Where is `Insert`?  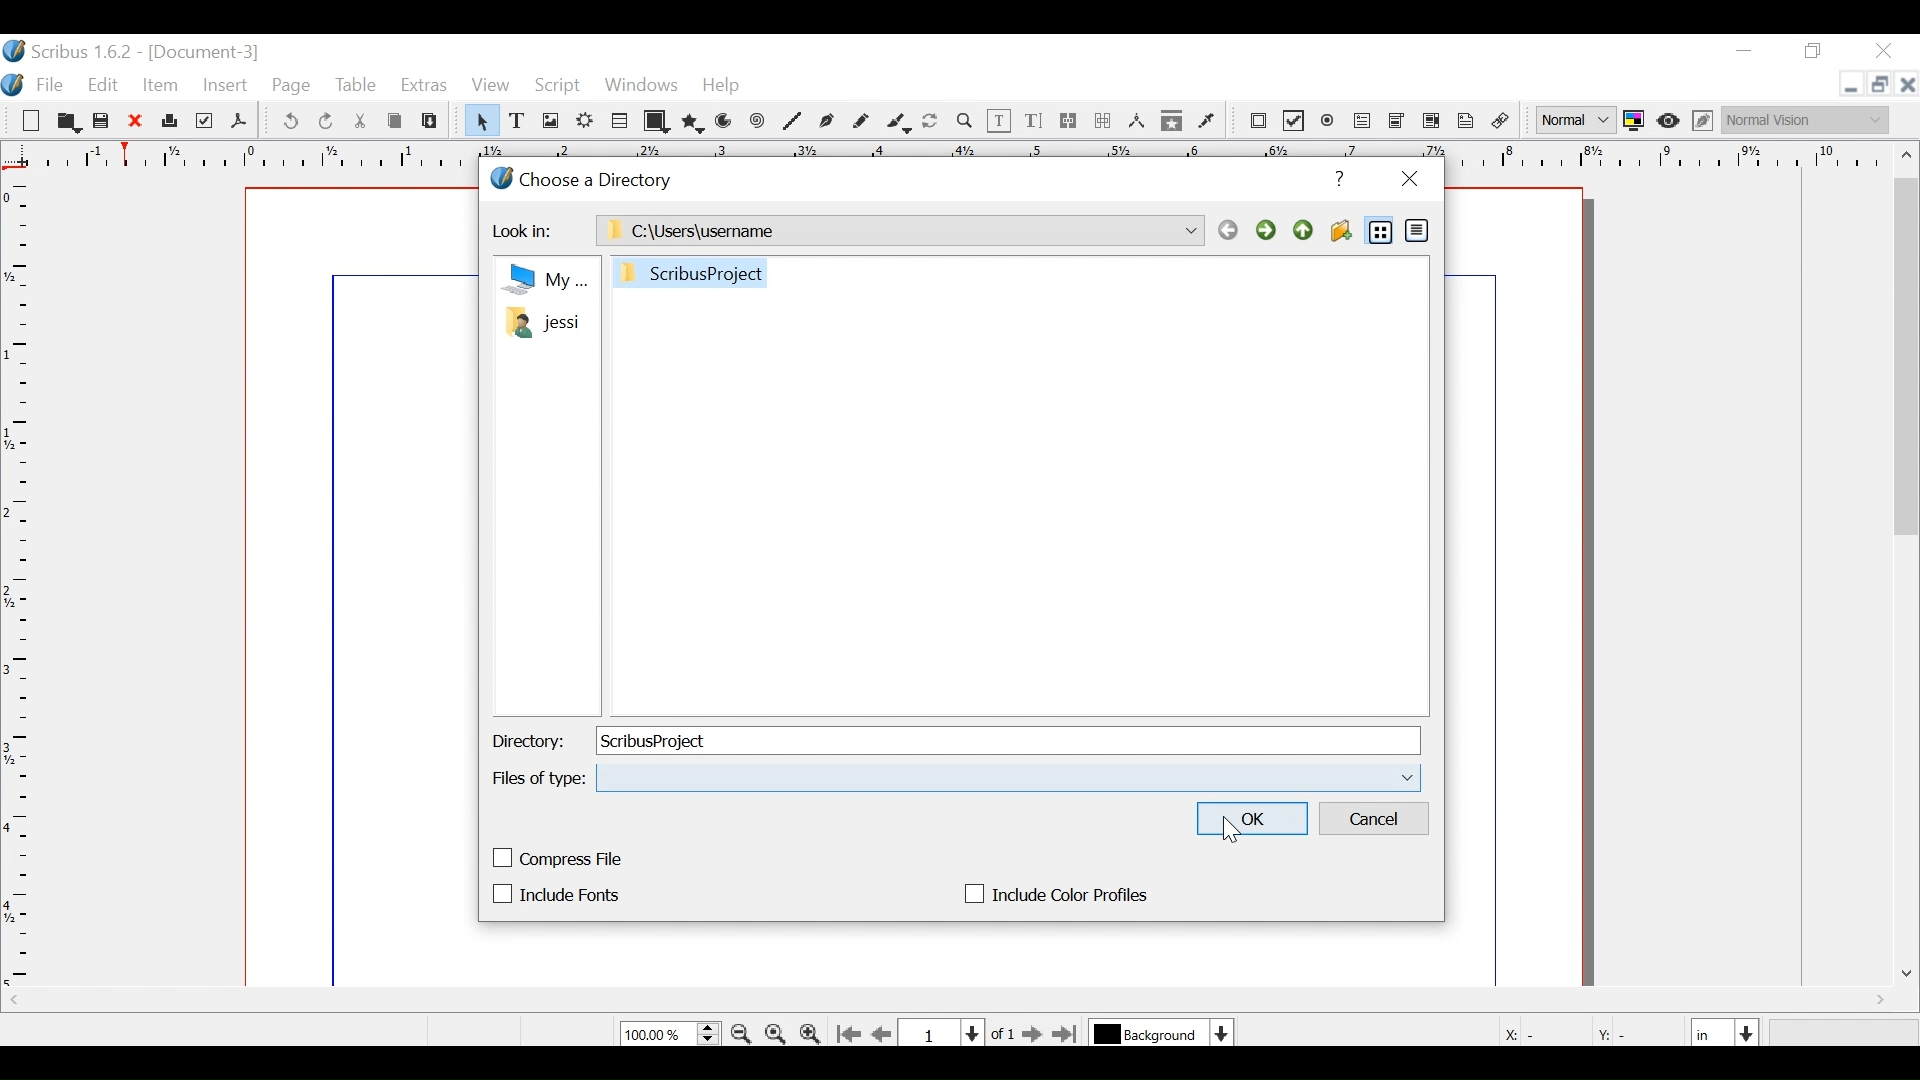
Insert is located at coordinates (224, 86).